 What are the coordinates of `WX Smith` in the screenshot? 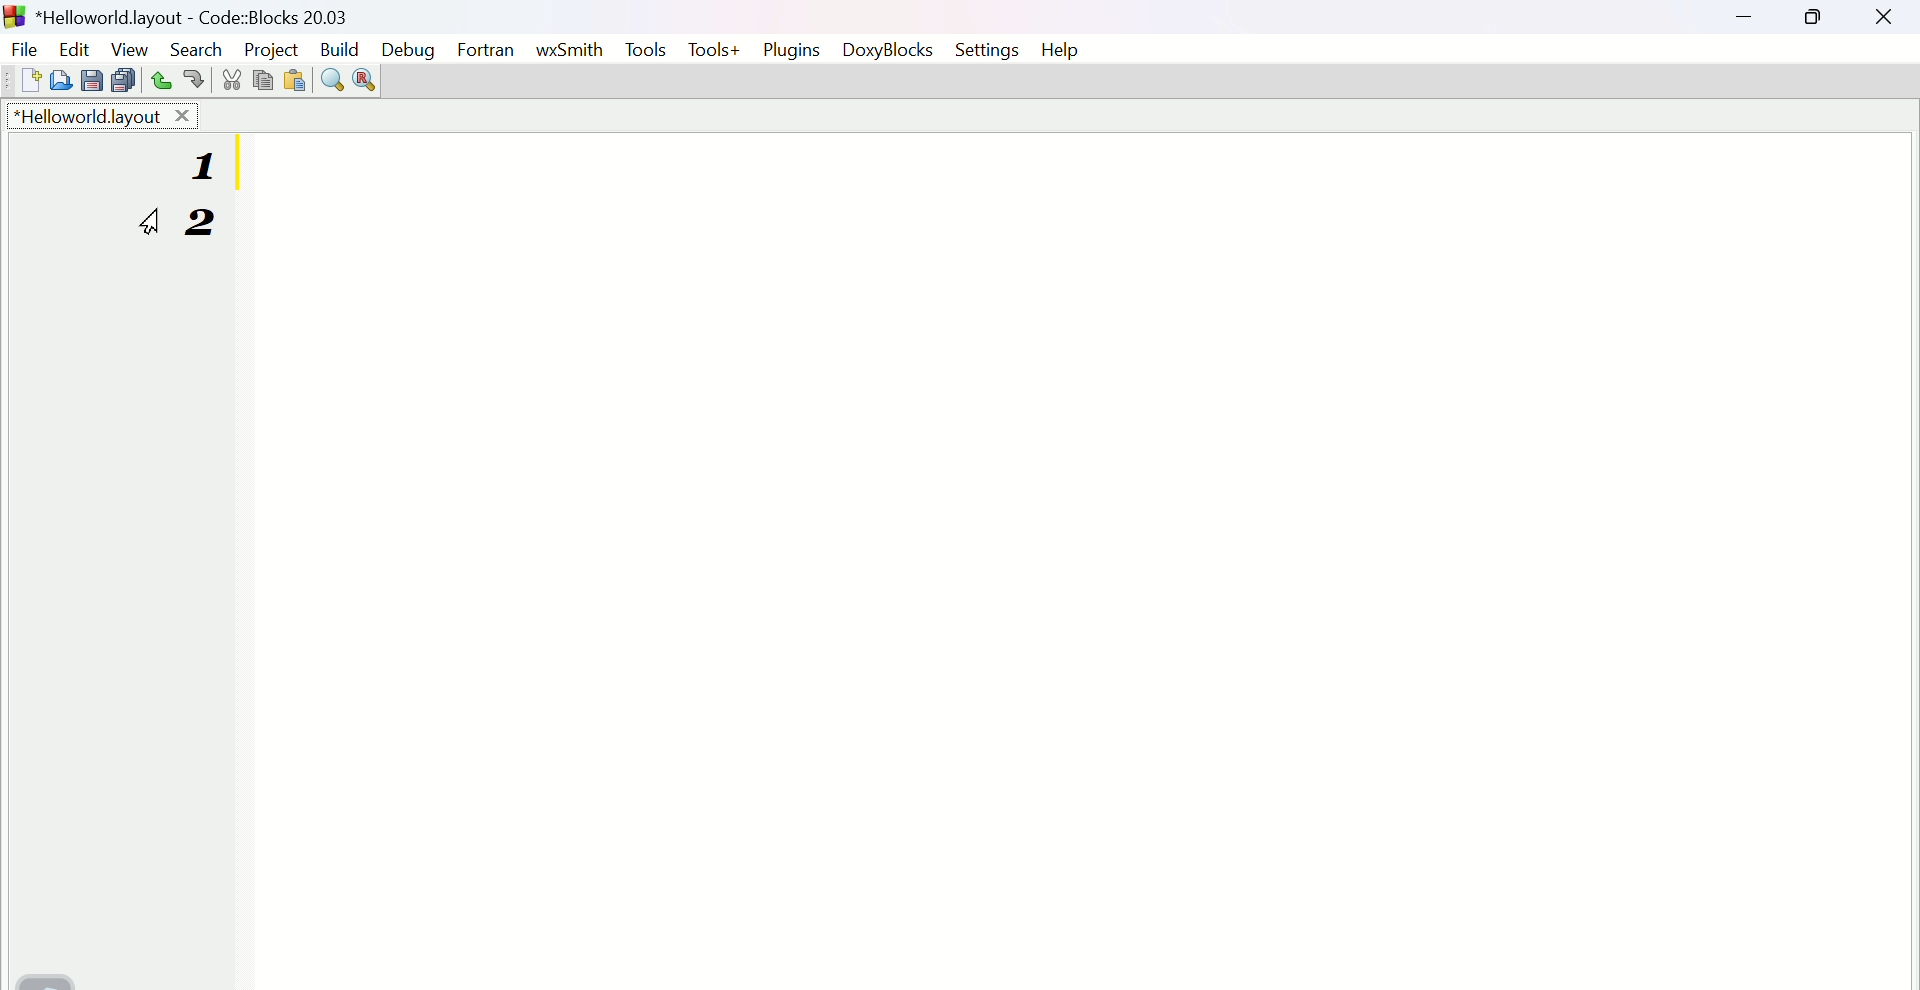 It's located at (569, 47).